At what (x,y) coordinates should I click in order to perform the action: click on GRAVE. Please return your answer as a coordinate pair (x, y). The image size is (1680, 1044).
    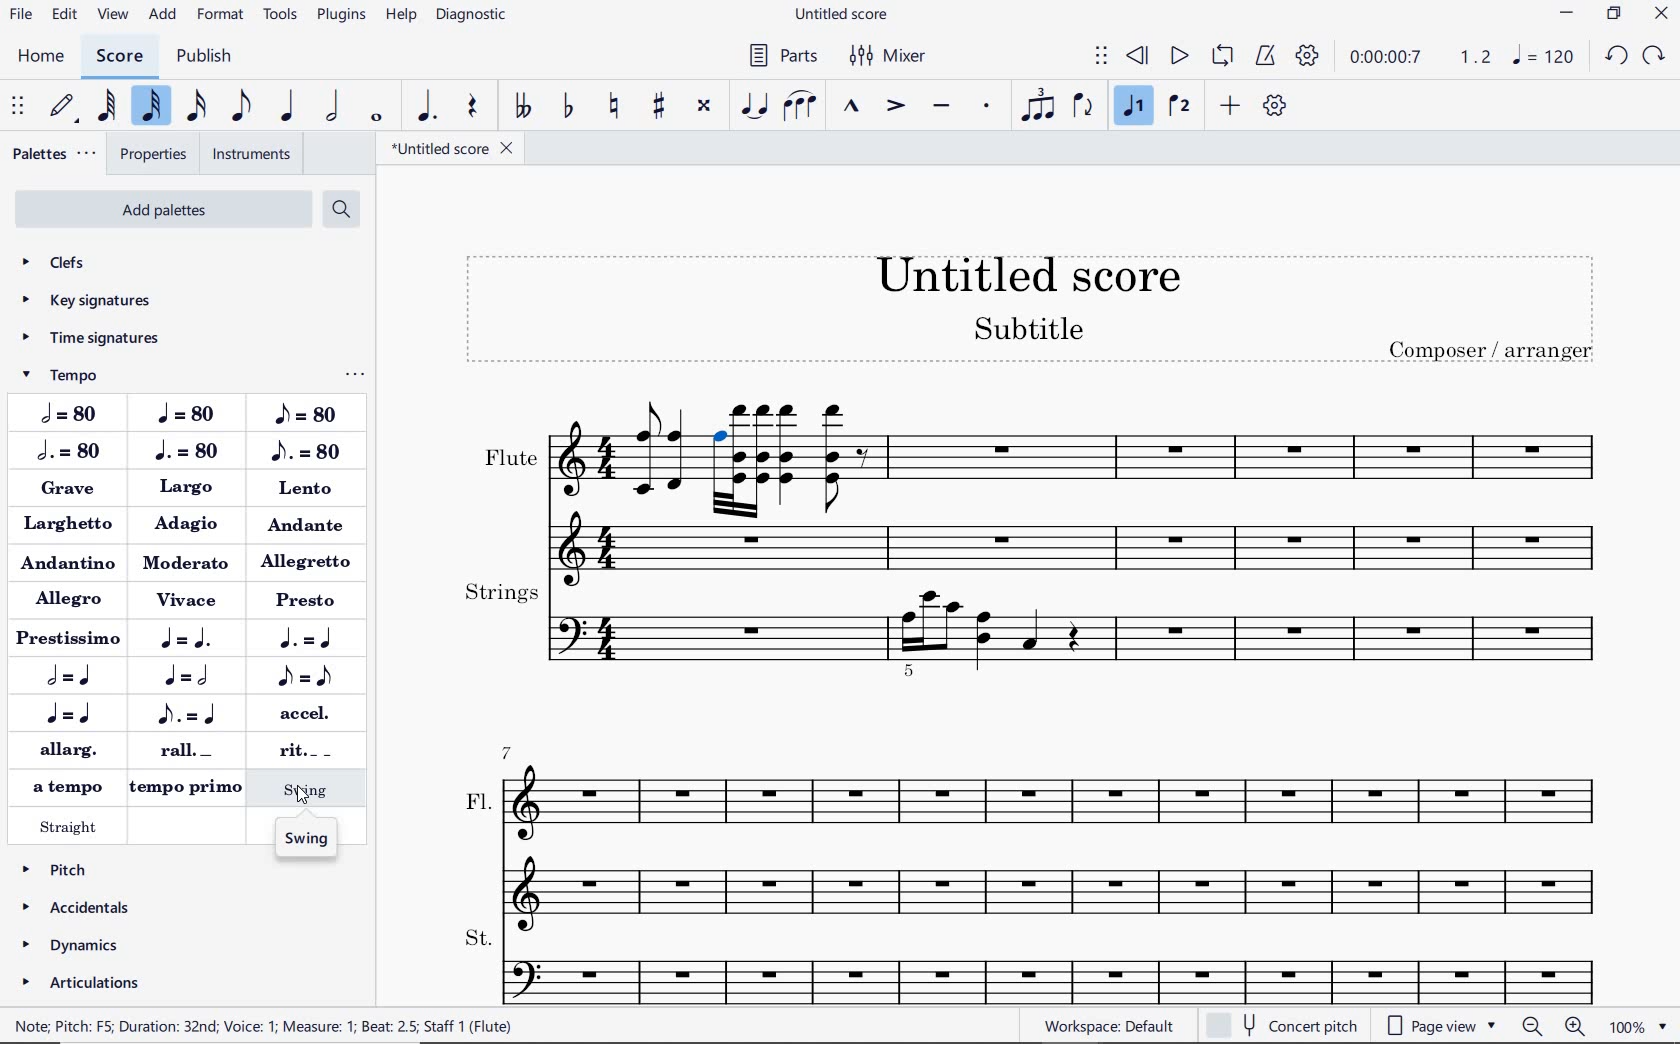
    Looking at the image, I should click on (75, 493).